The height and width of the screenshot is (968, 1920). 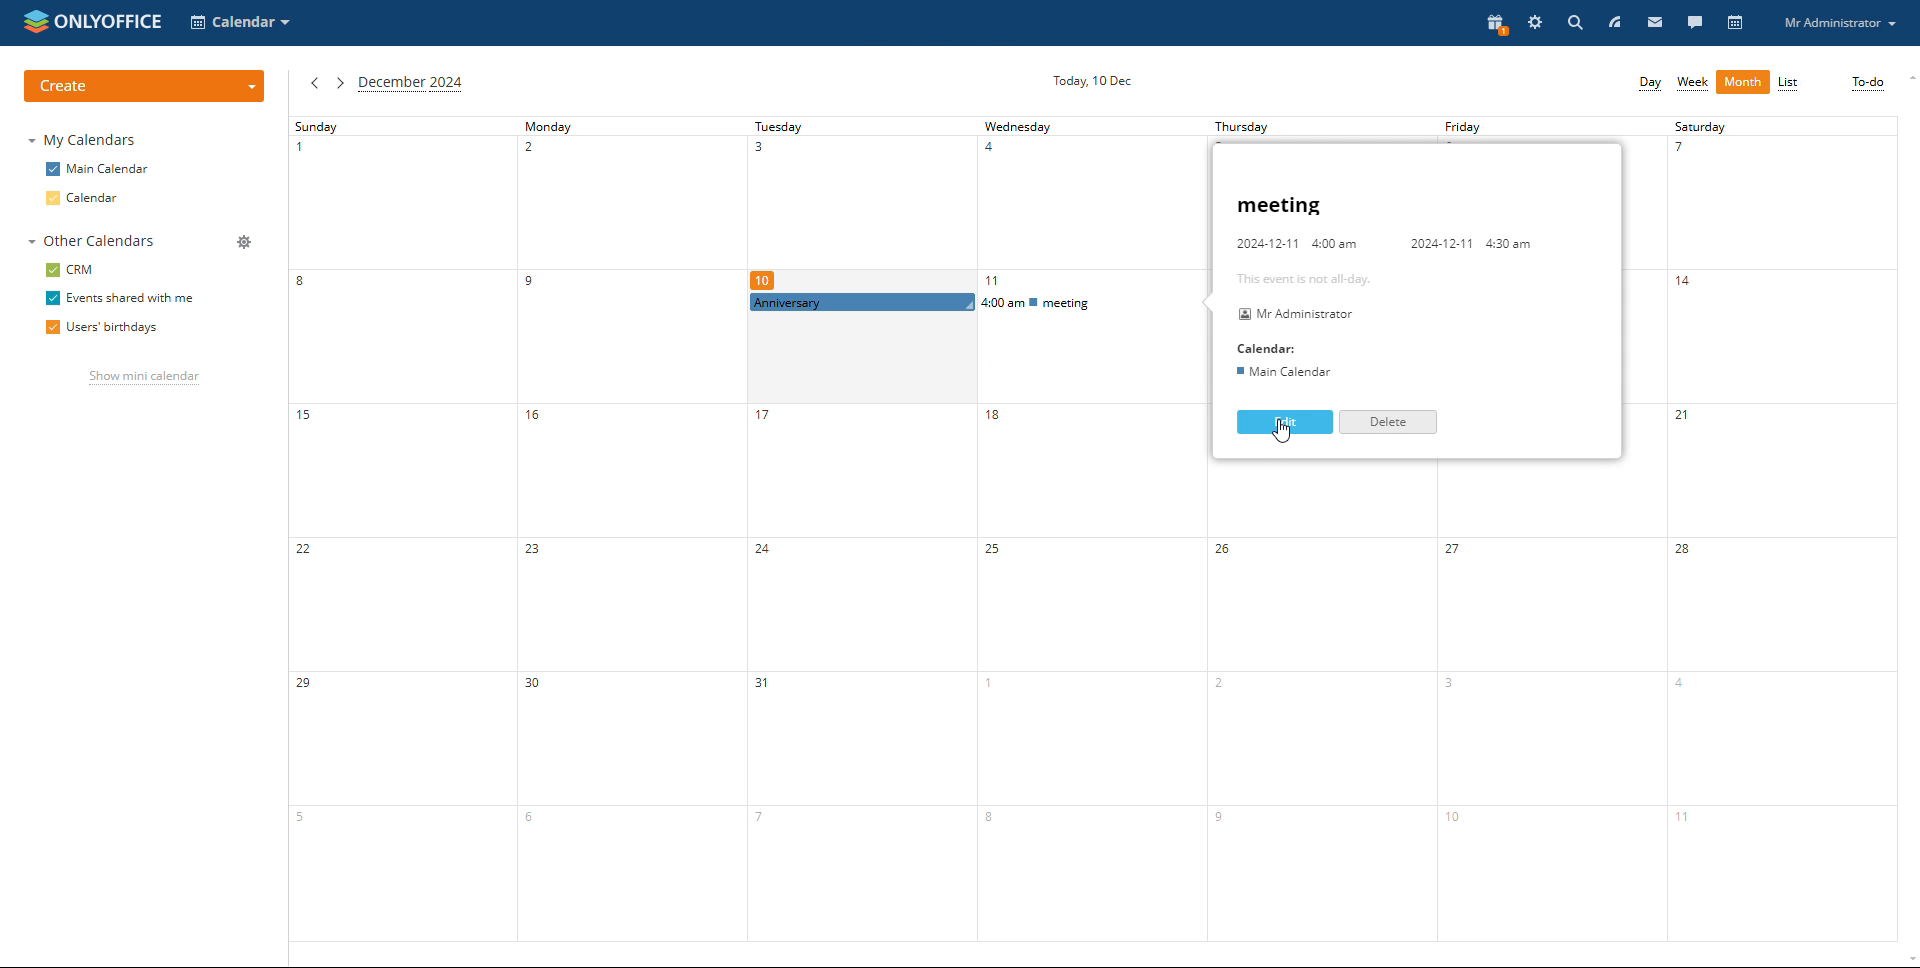 What do you see at coordinates (1693, 82) in the screenshot?
I see `week view` at bounding box center [1693, 82].